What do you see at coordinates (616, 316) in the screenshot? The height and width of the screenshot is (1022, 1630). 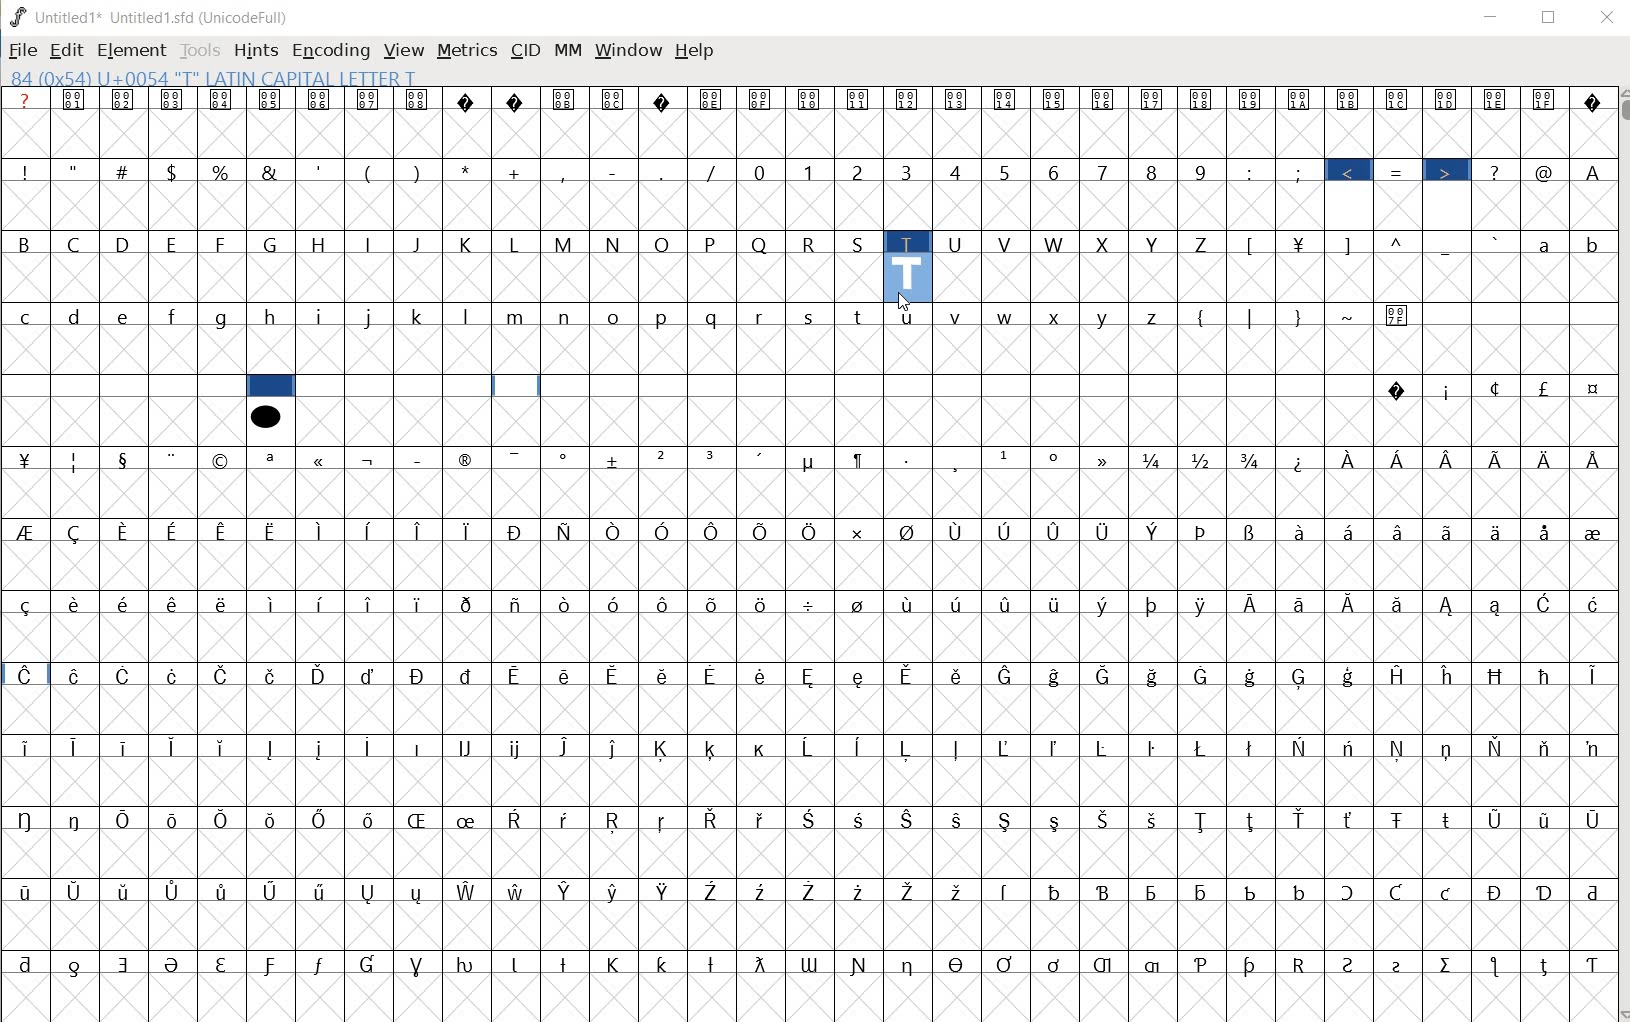 I see `o` at bounding box center [616, 316].